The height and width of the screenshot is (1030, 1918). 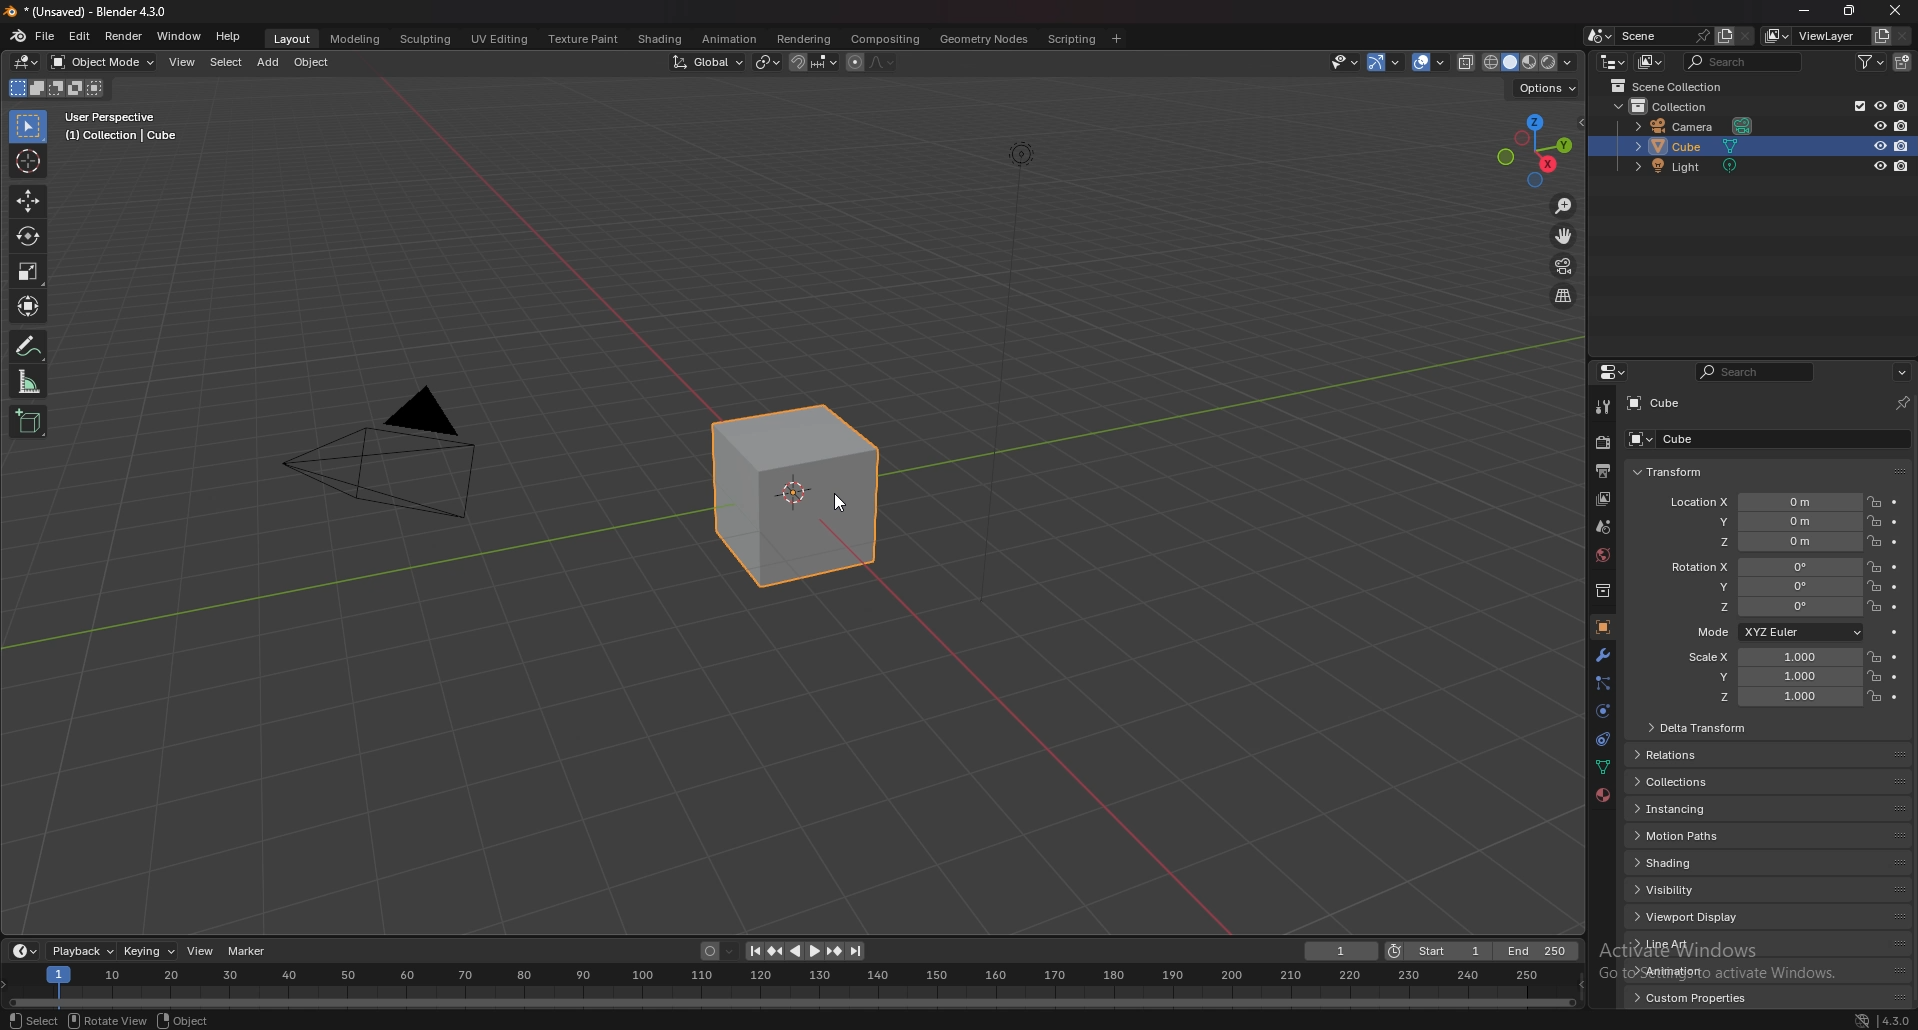 What do you see at coordinates (1759, 371) in the screenshot?
I see `display filter` at bounding box center [1759, 371].